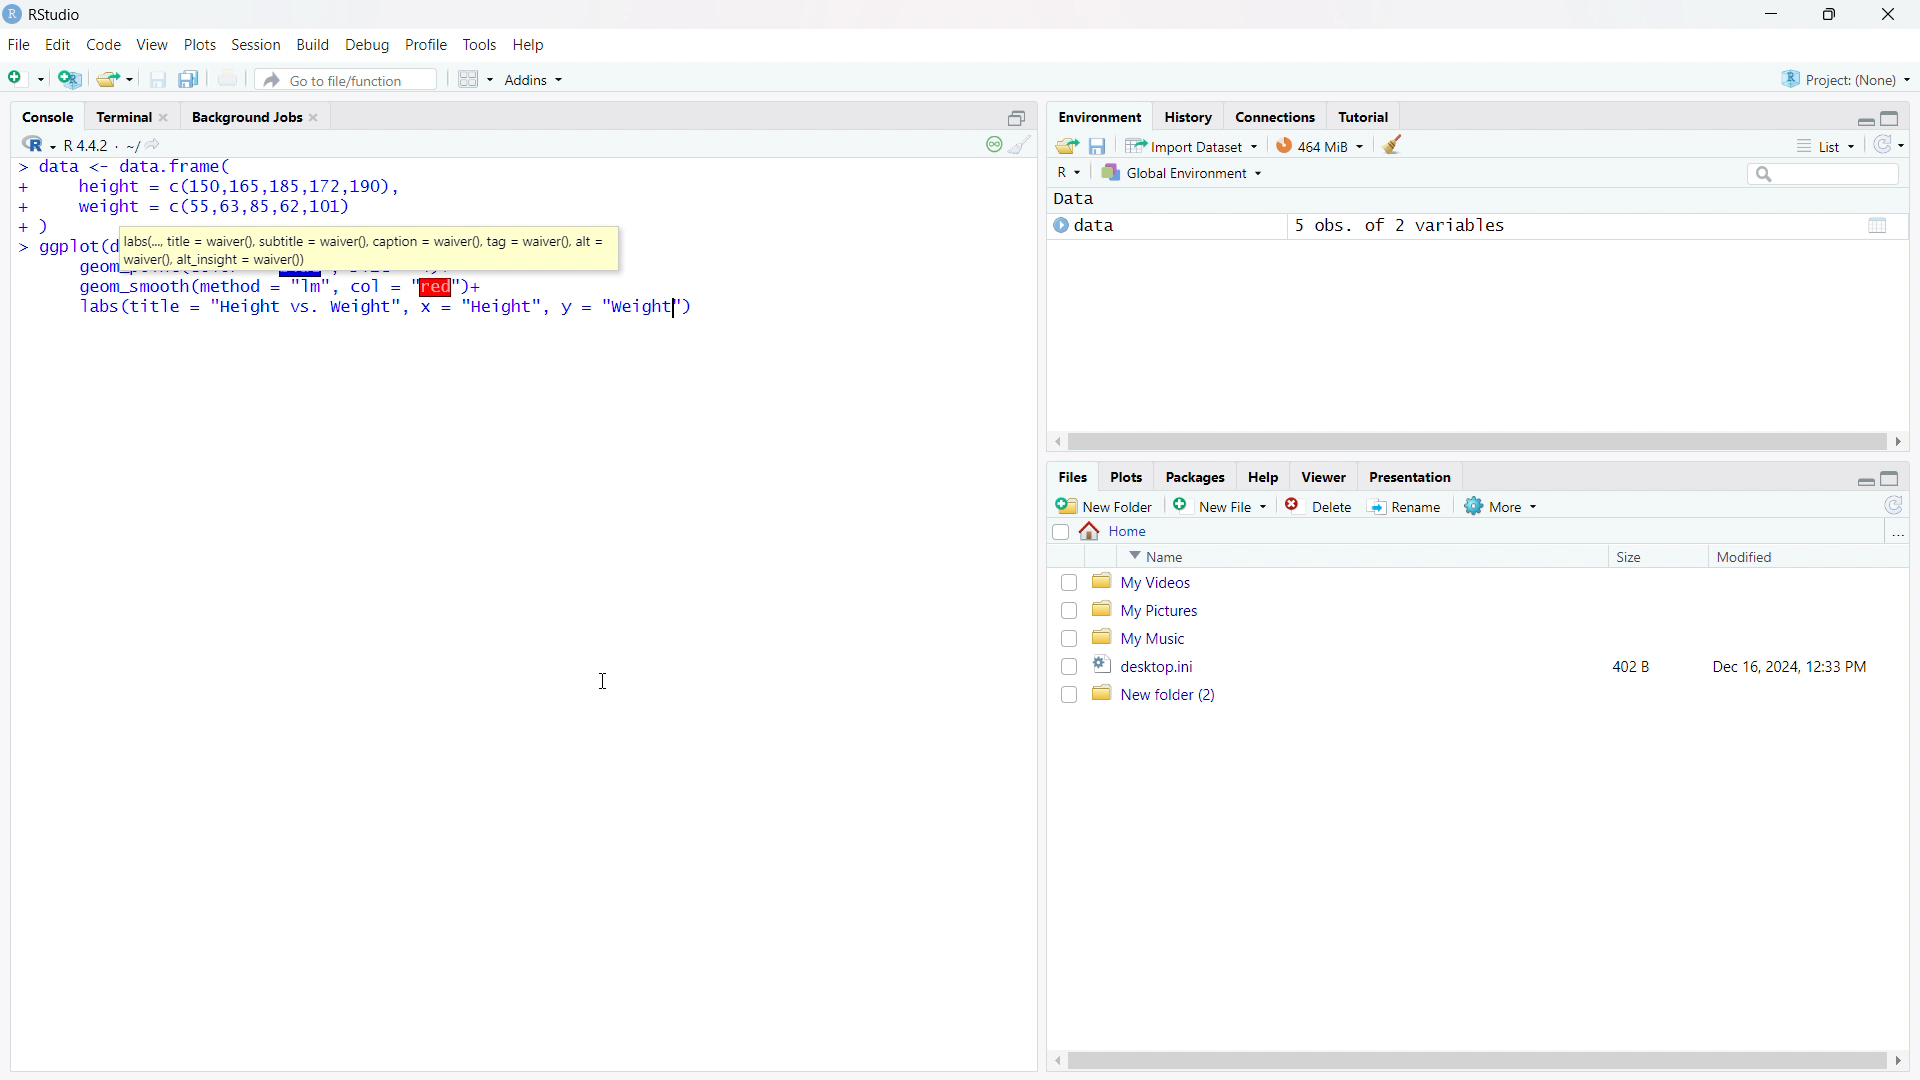 The width and height of the screenshot is (1920, 1080). What do you see at coordinates (1072, 478) in the screenshot?
I see `files` at bounding box center [1072, 478].